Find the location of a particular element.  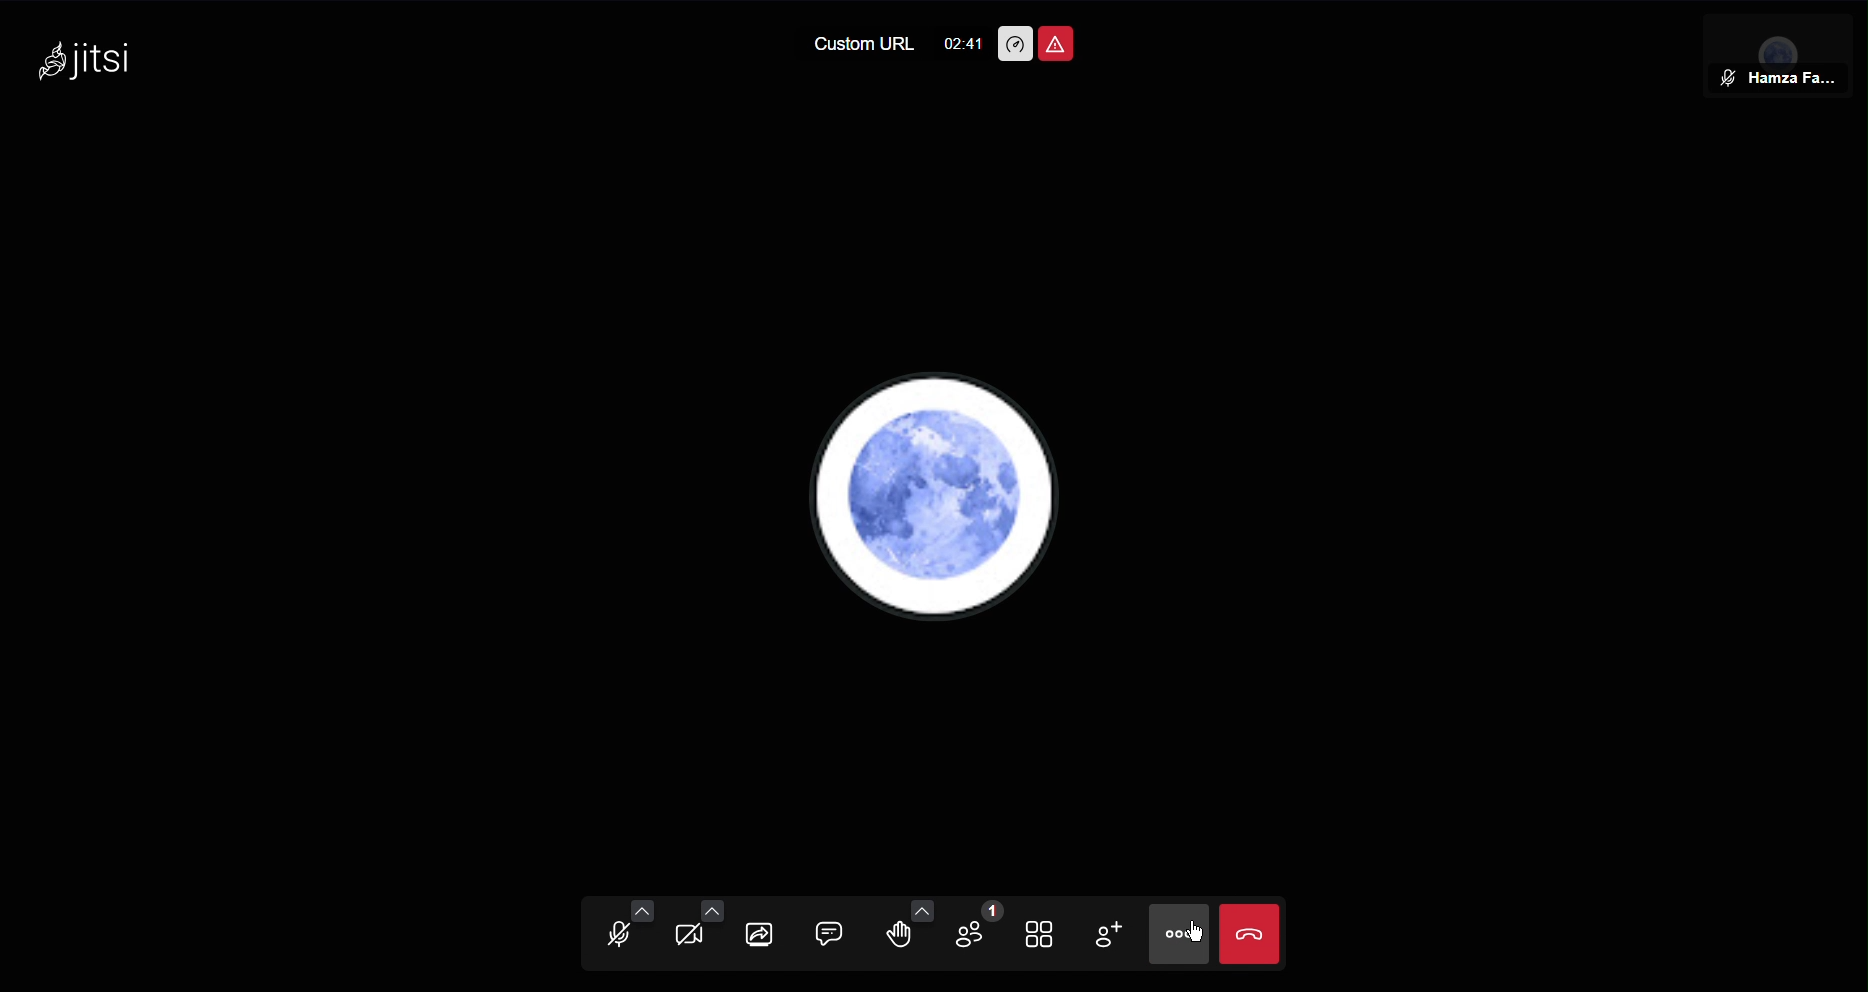

Account Profile picture is located at coordinates (929, 494).